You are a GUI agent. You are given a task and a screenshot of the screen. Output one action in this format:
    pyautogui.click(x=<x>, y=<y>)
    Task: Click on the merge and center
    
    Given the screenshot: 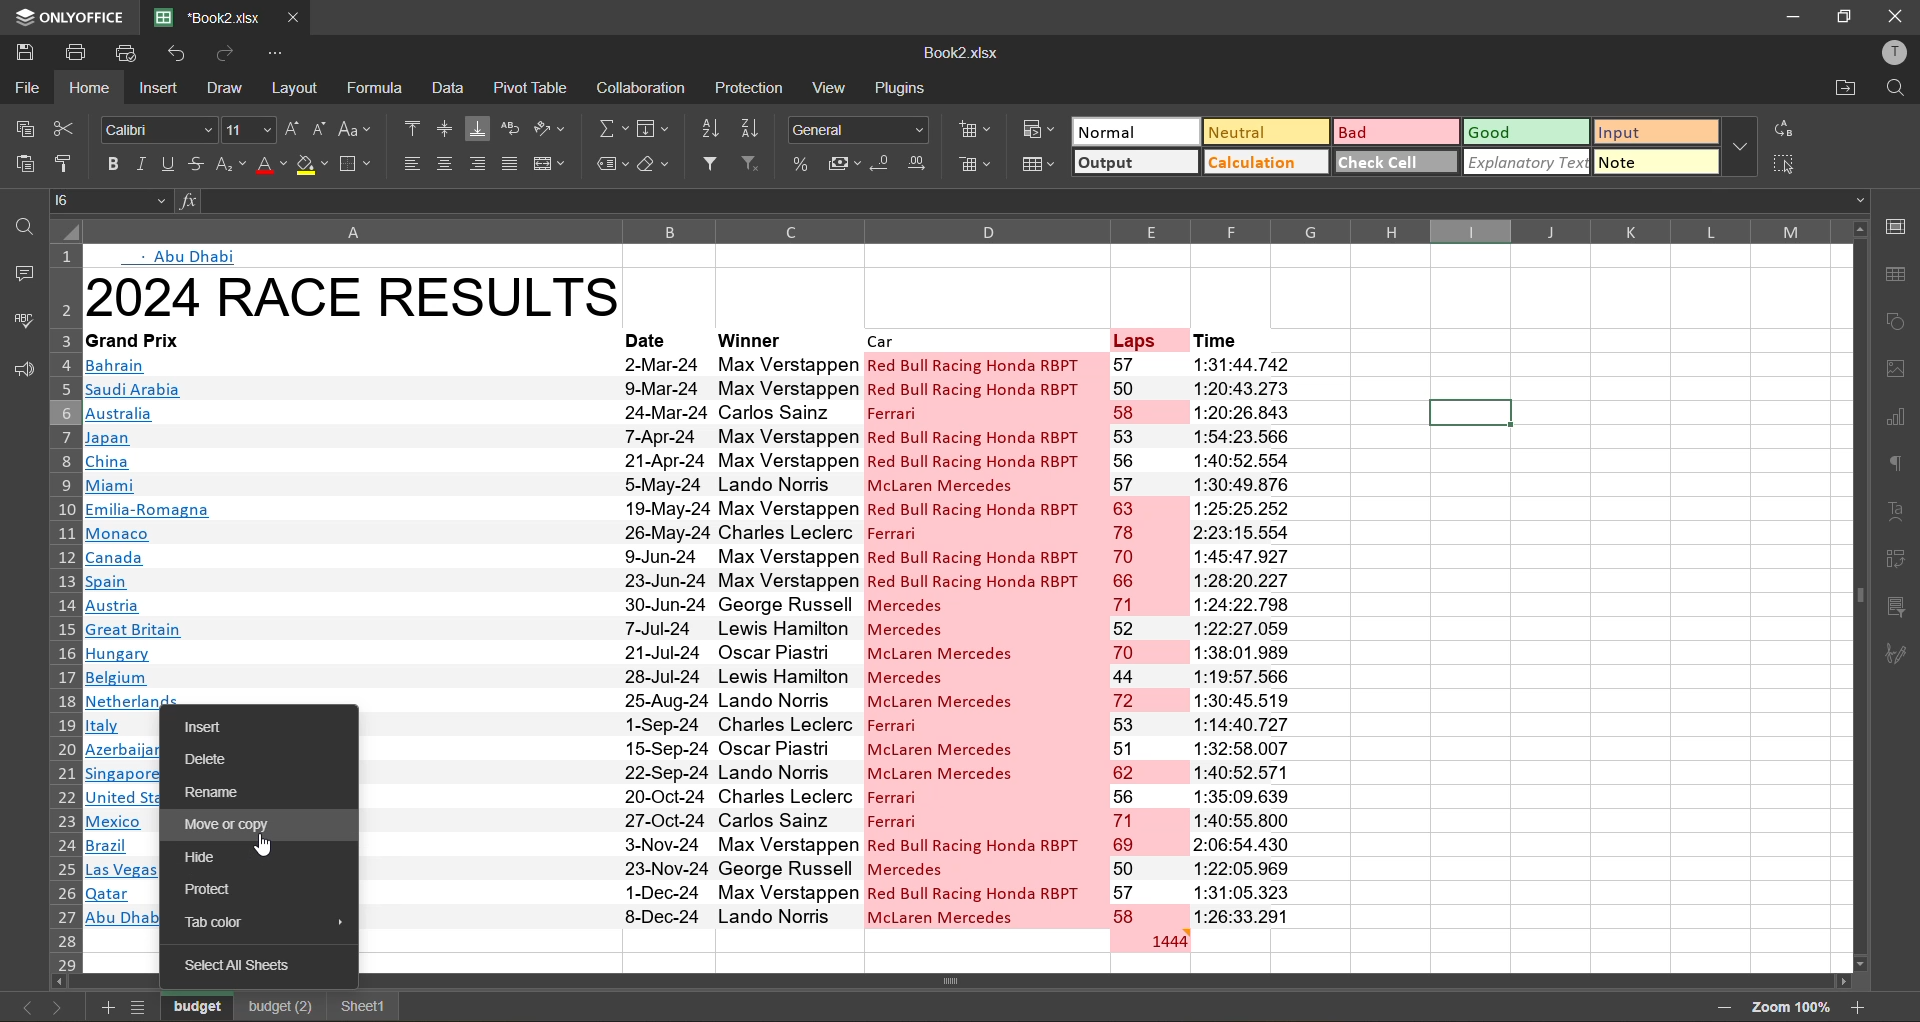 What is the action you would take?
    pyautogui.click(x=552, y=163)
    